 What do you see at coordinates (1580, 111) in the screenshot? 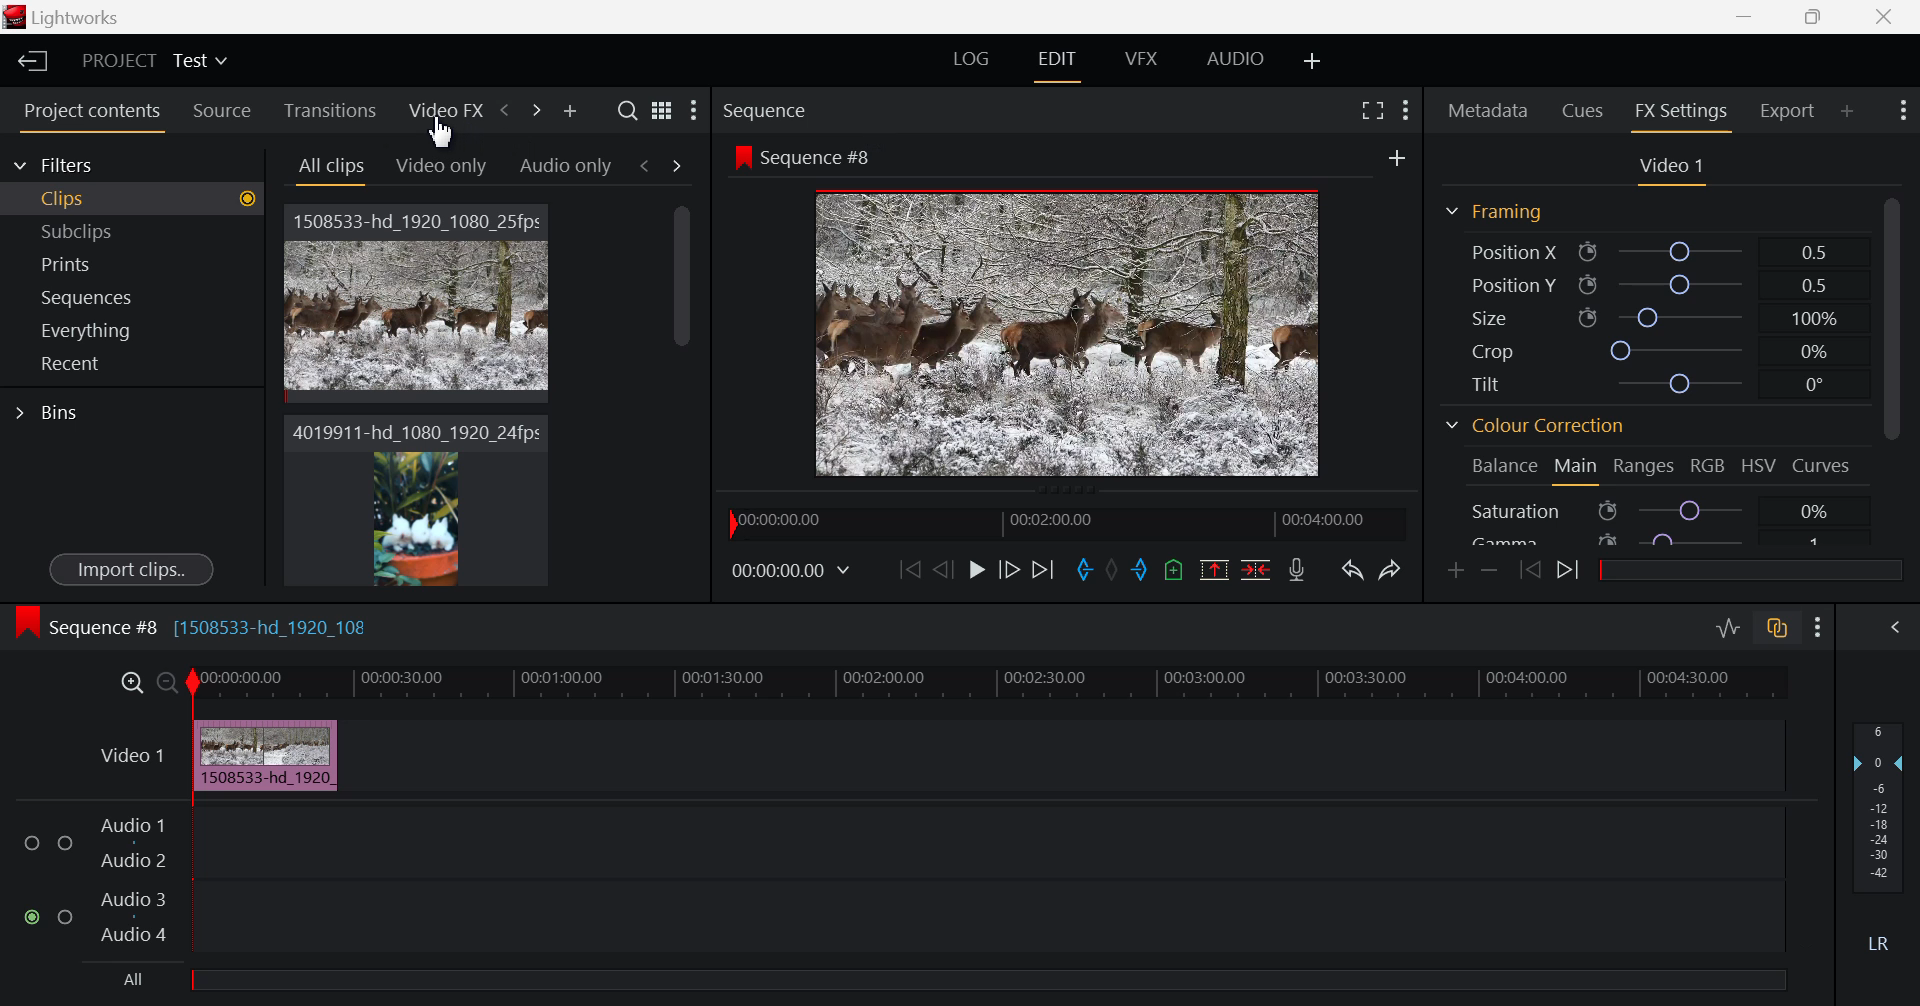
I see `Cues` at bounding box center [1580, 111].